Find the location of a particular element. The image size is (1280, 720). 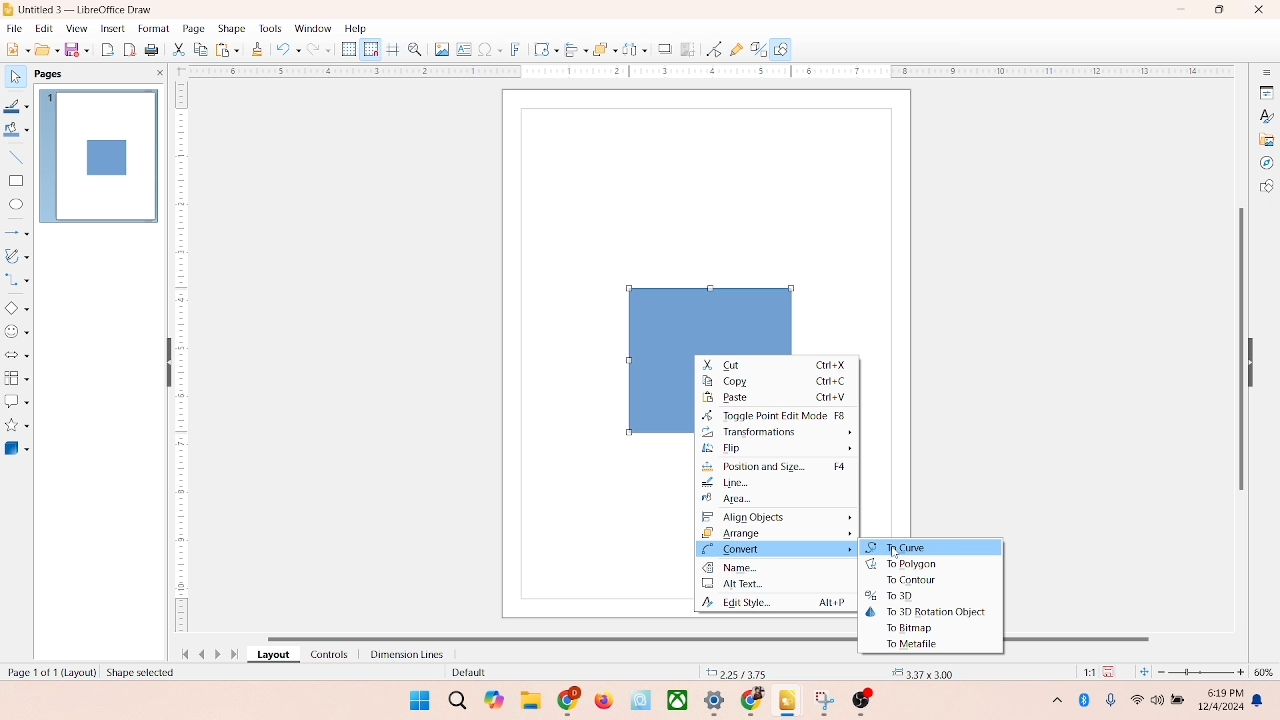

shape is located at coordinates (231, 28).